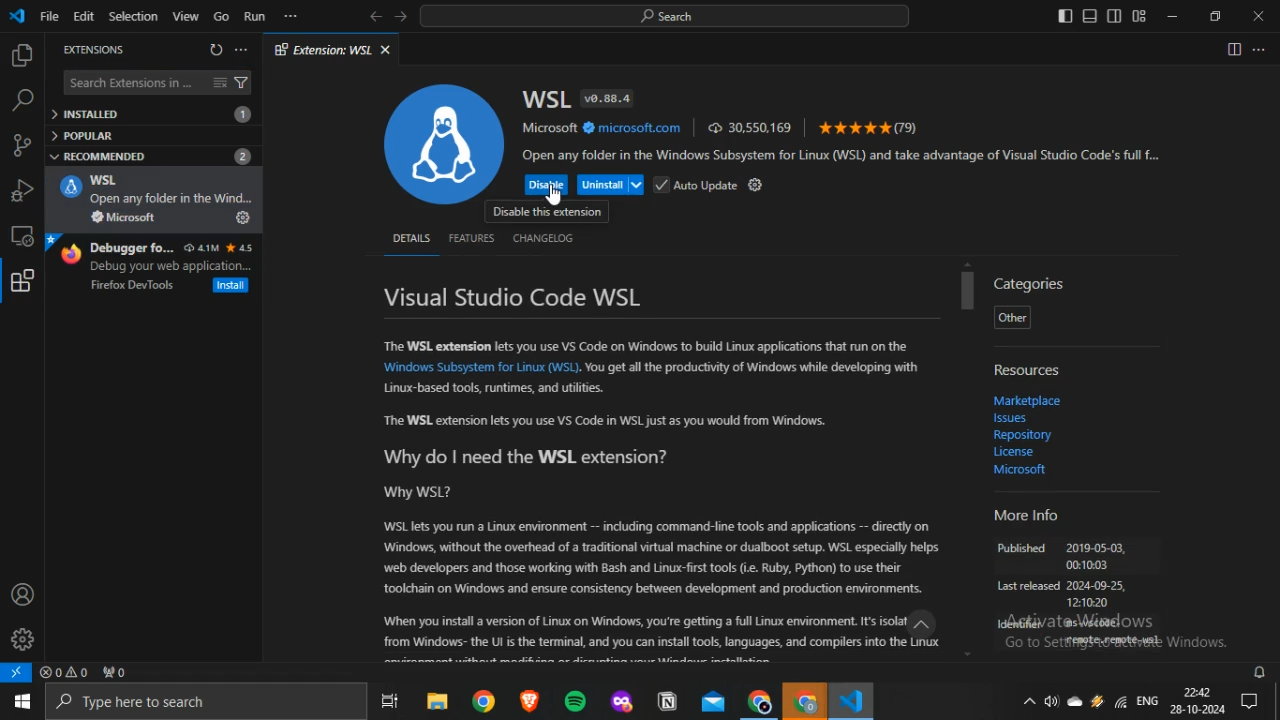 This screenshot has height=720, width=1280. I want to click on WSL logo, so click(444, 141).